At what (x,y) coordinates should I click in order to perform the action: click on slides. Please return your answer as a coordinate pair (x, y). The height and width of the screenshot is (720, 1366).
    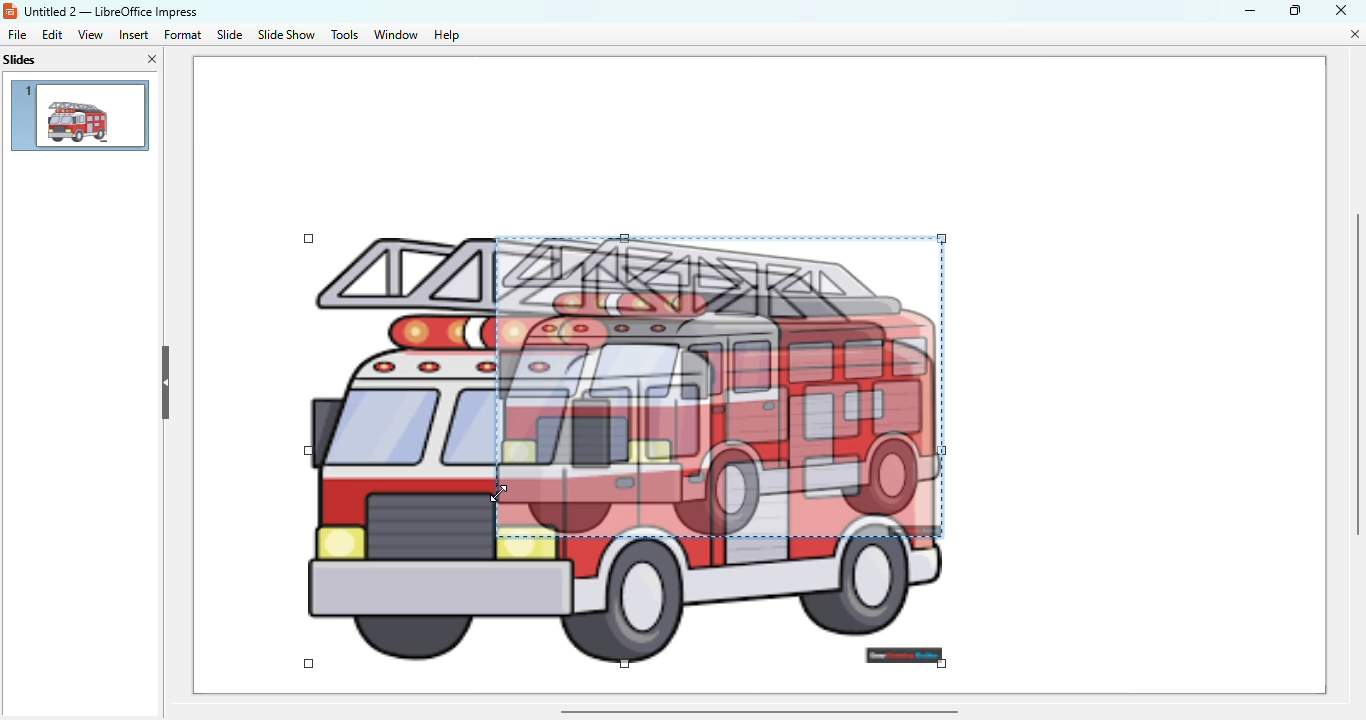
    Looking at the image, I should click on (20, 60).